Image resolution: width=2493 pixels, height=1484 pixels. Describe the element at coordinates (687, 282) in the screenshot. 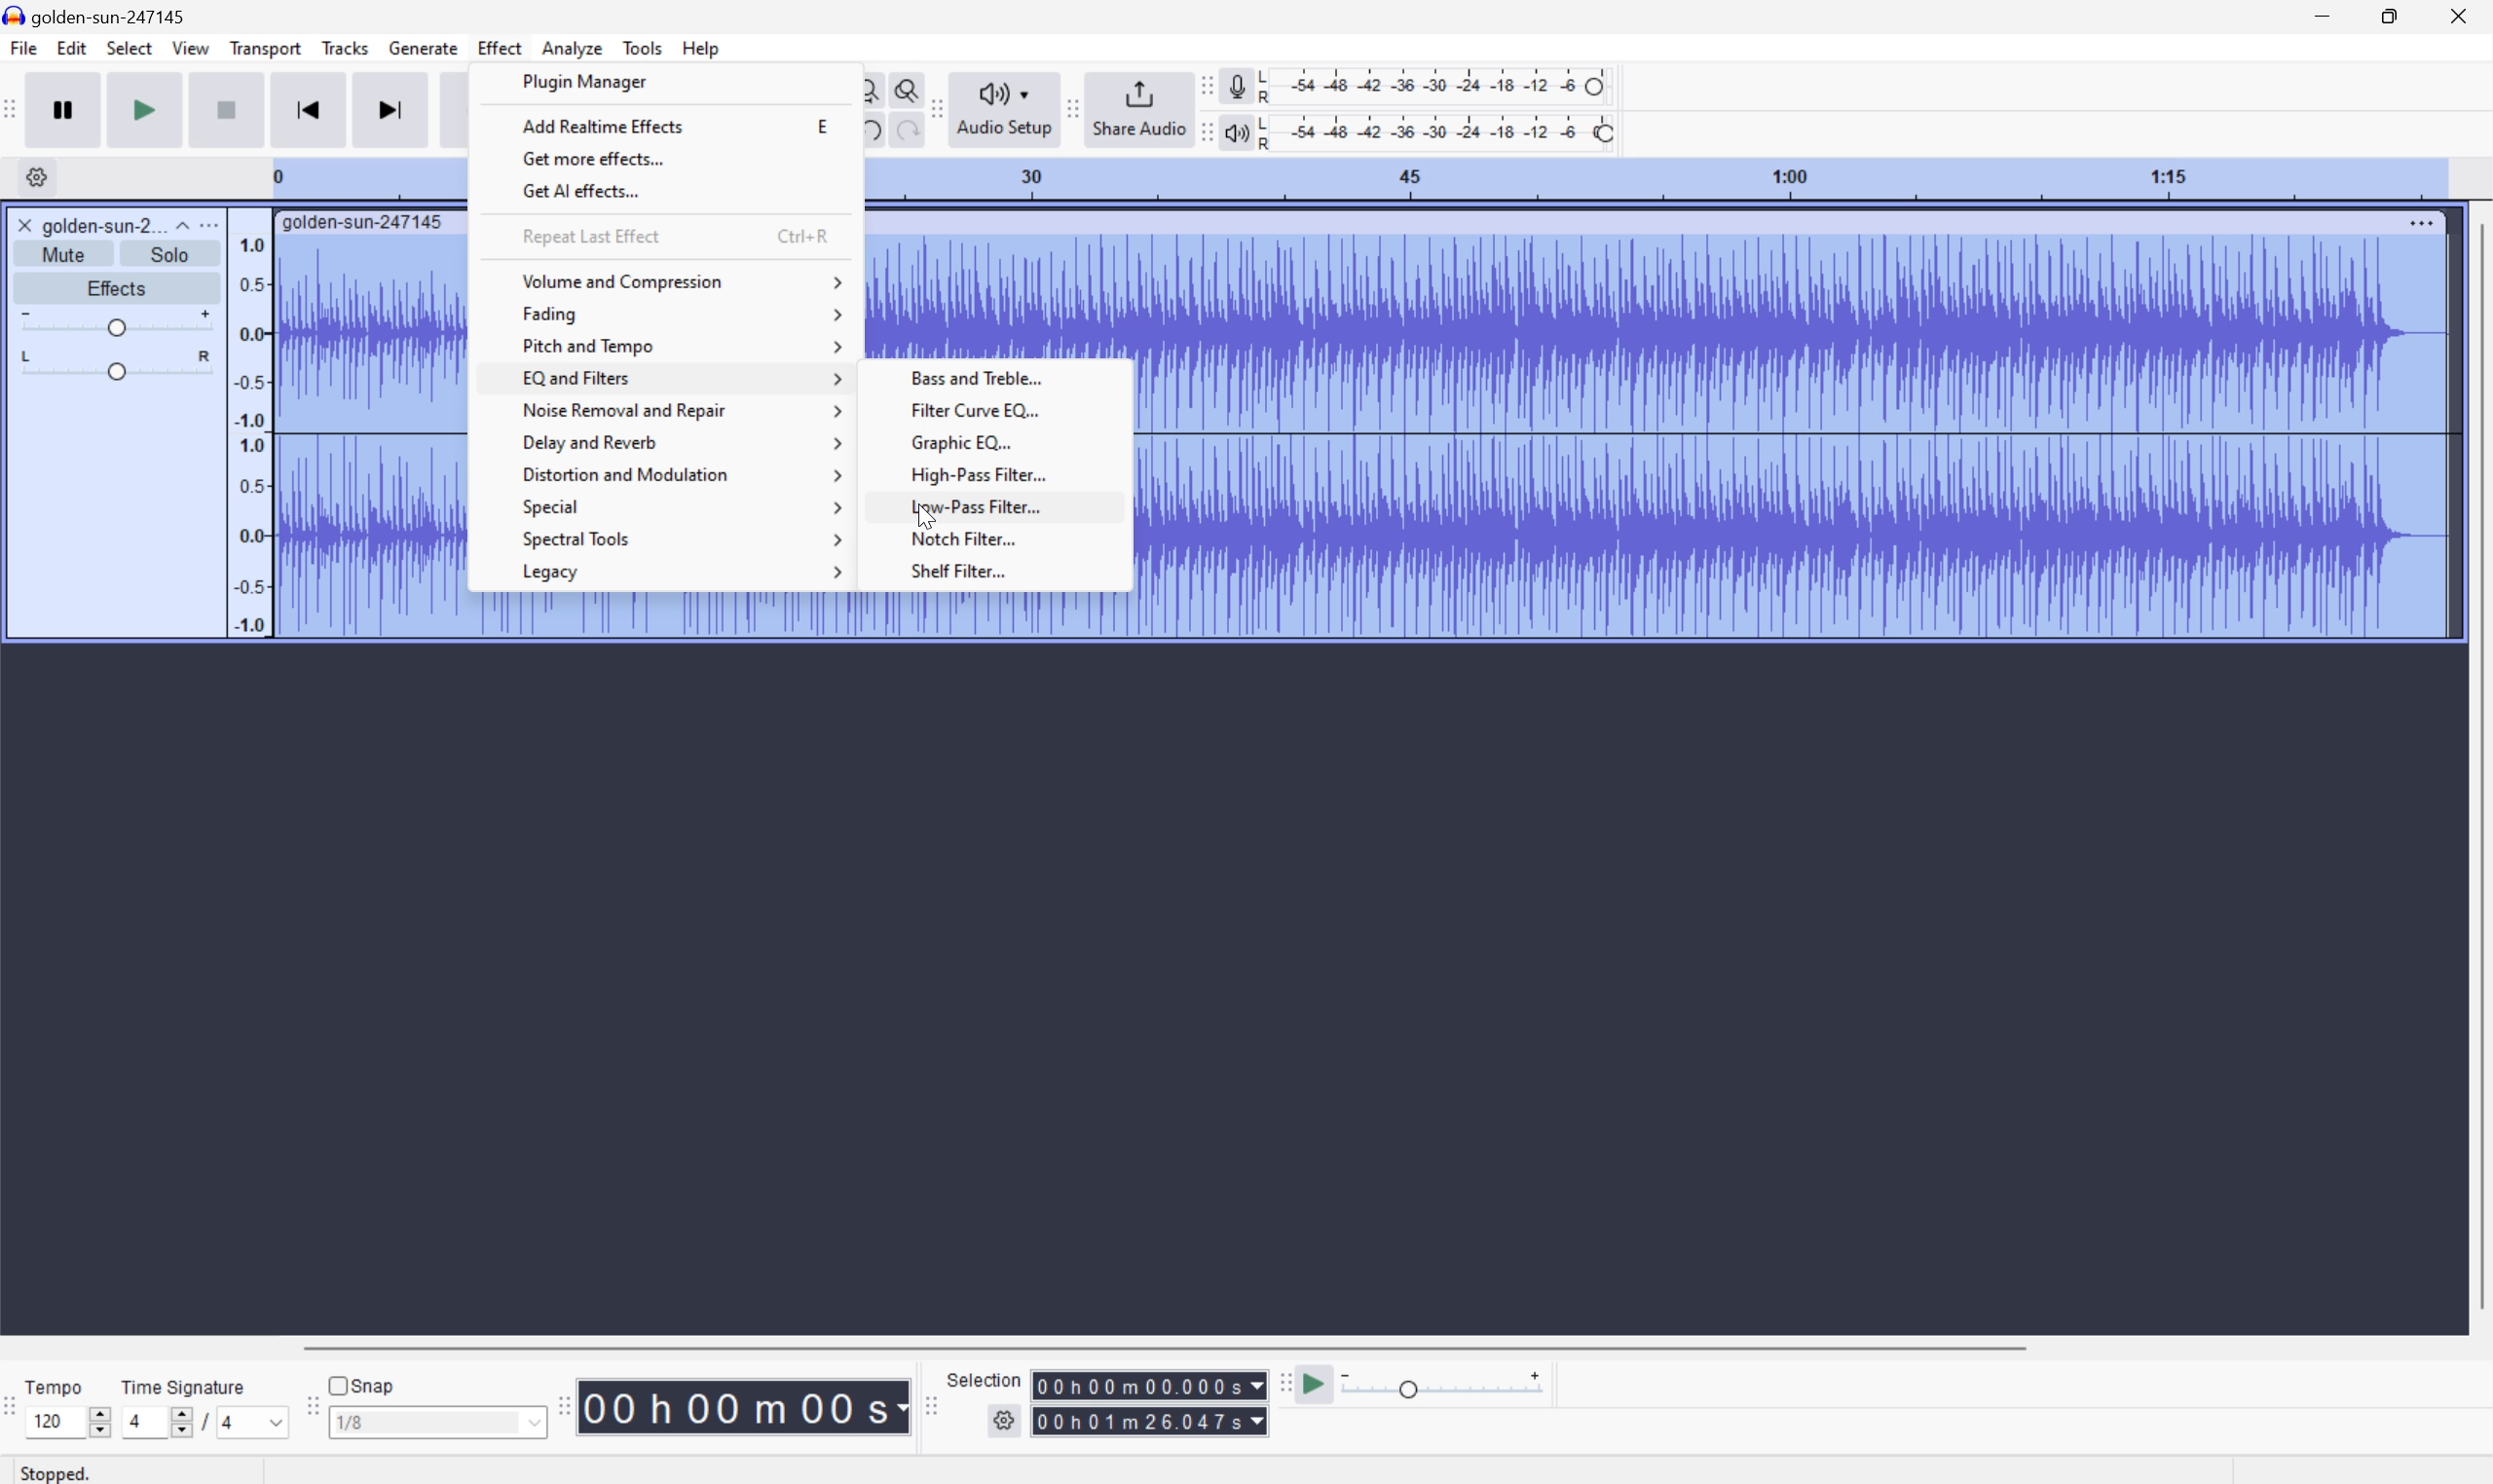

I see `Volume and compression` at that location.